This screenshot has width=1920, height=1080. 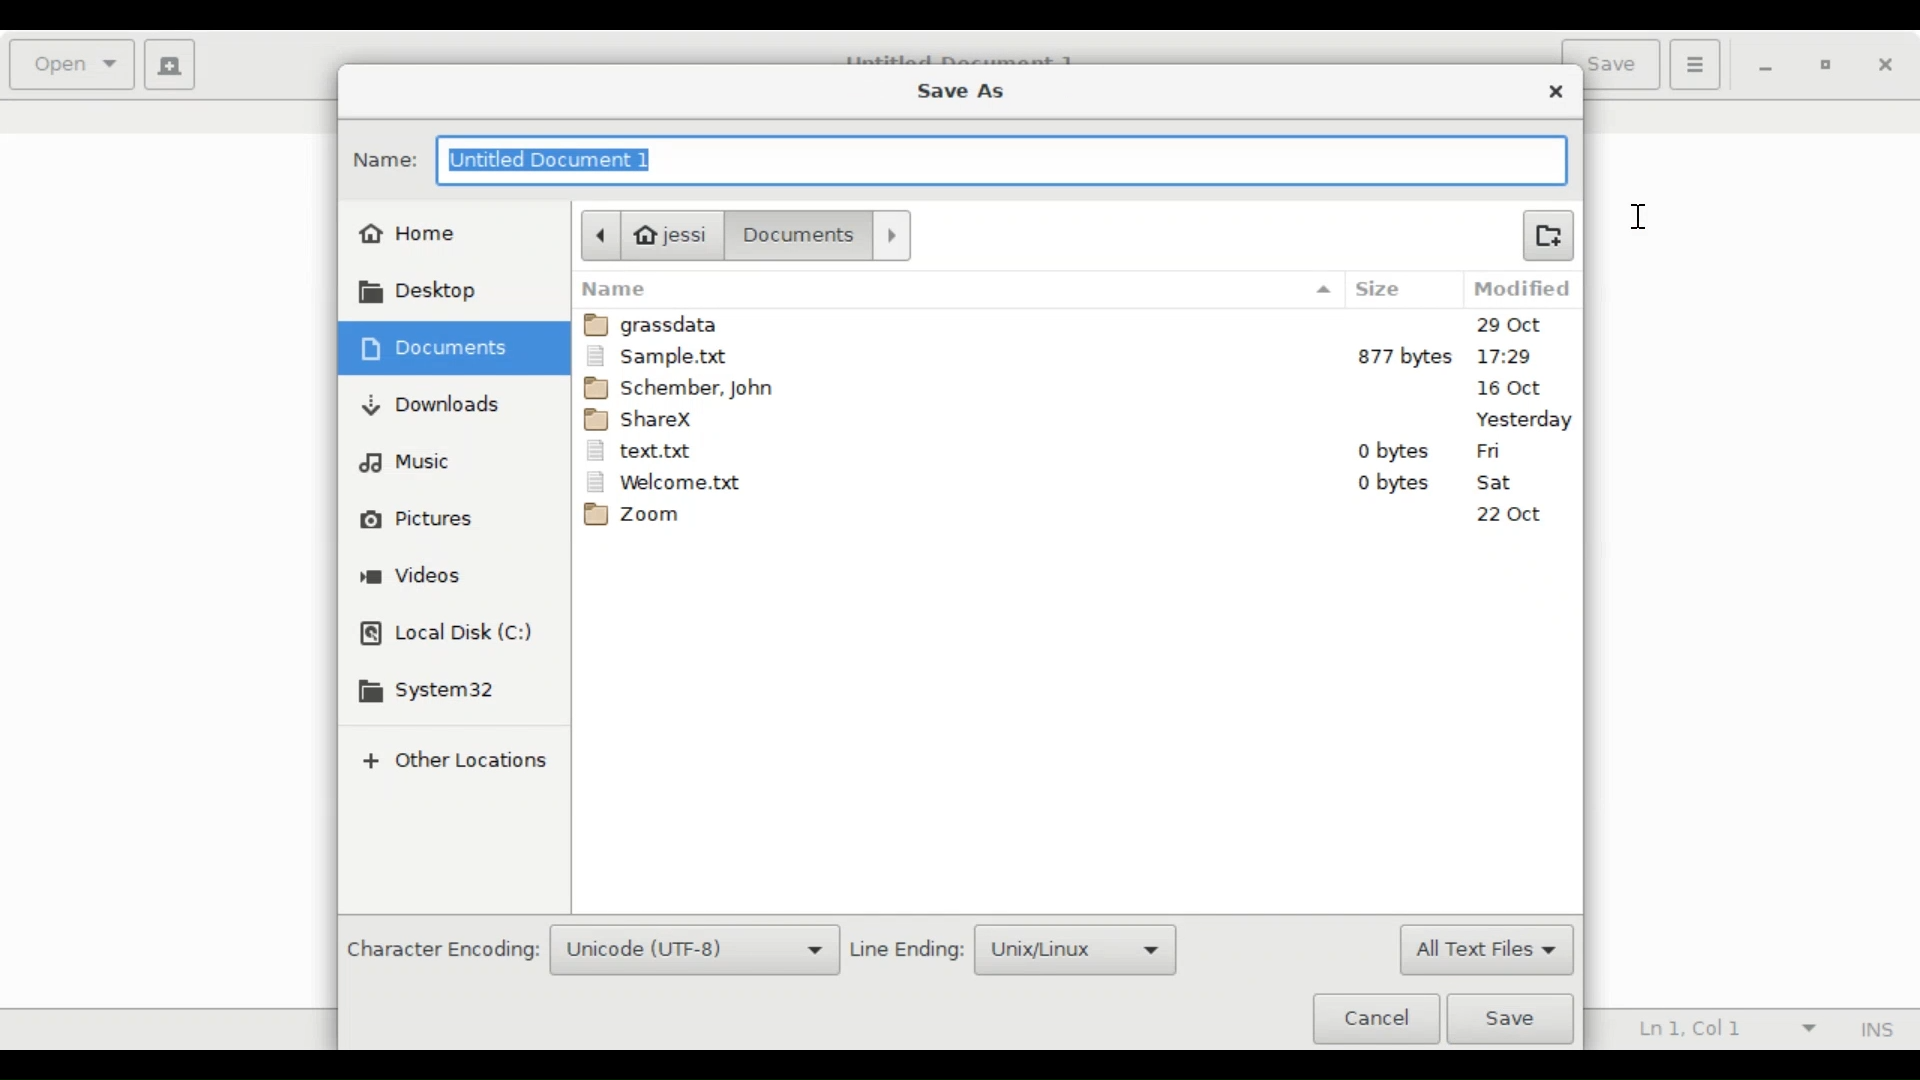 I want to click on Create a new document, so click(x=171, y=65).